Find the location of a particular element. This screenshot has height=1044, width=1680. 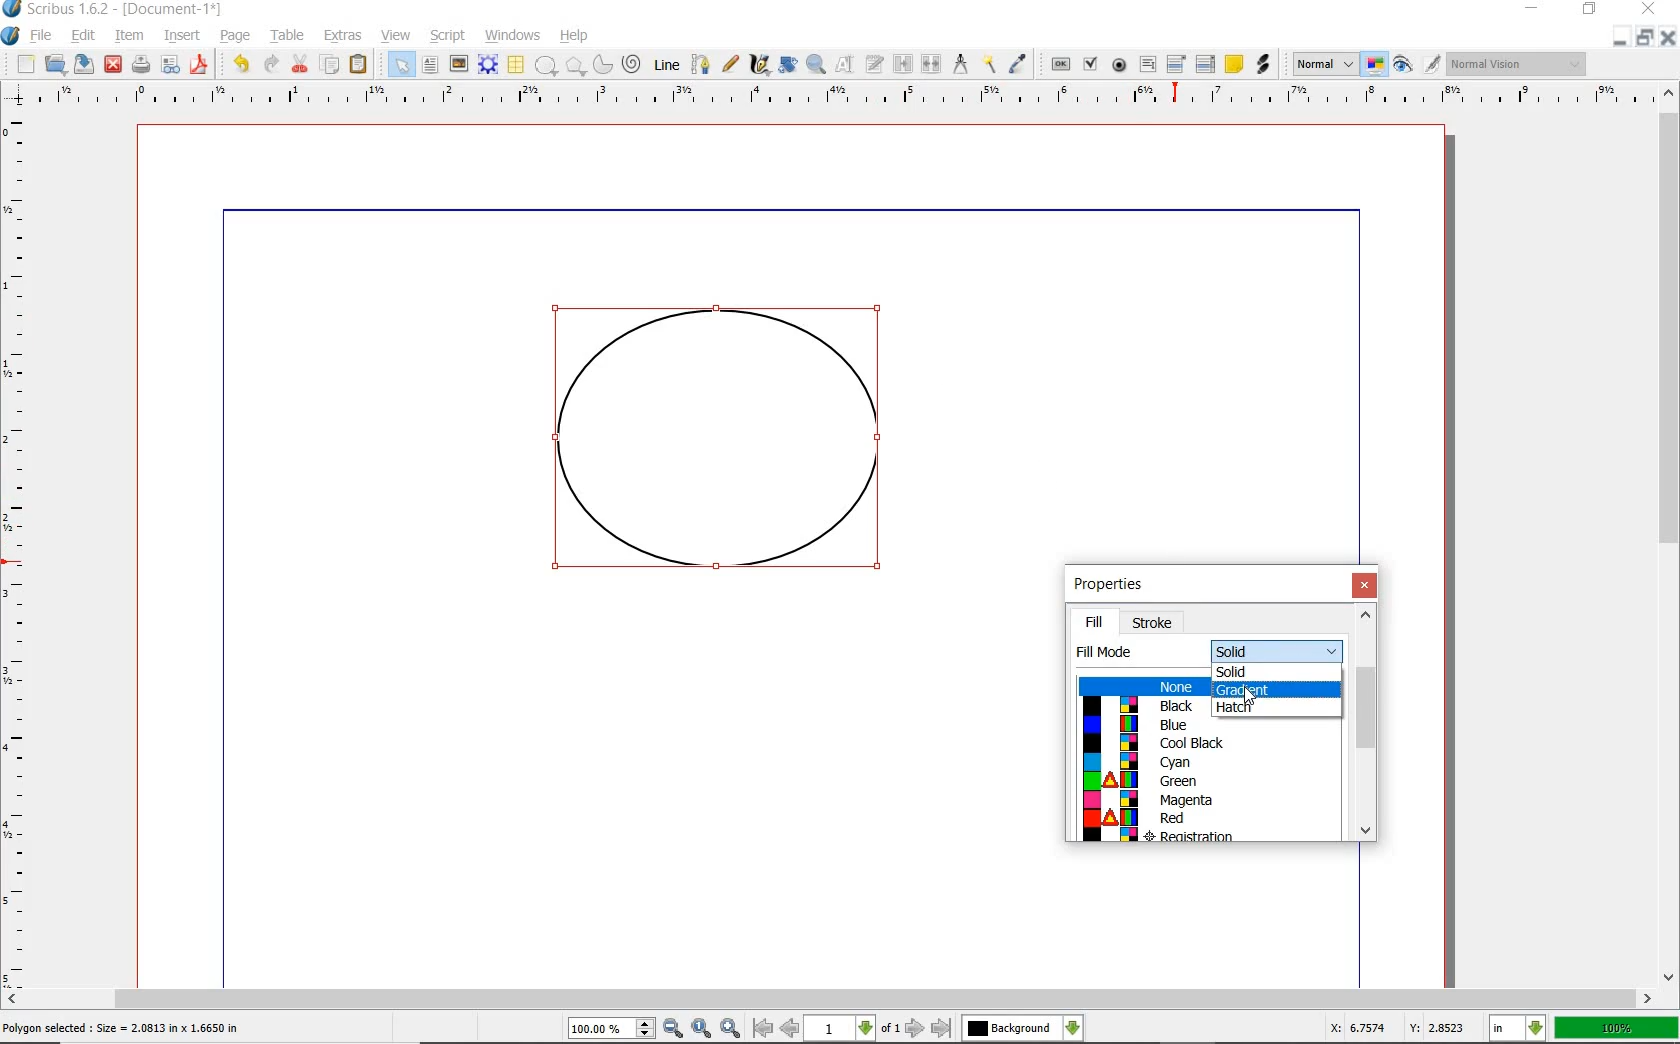

ZOOM FACTOR is located at coordinates (1616, 1029).